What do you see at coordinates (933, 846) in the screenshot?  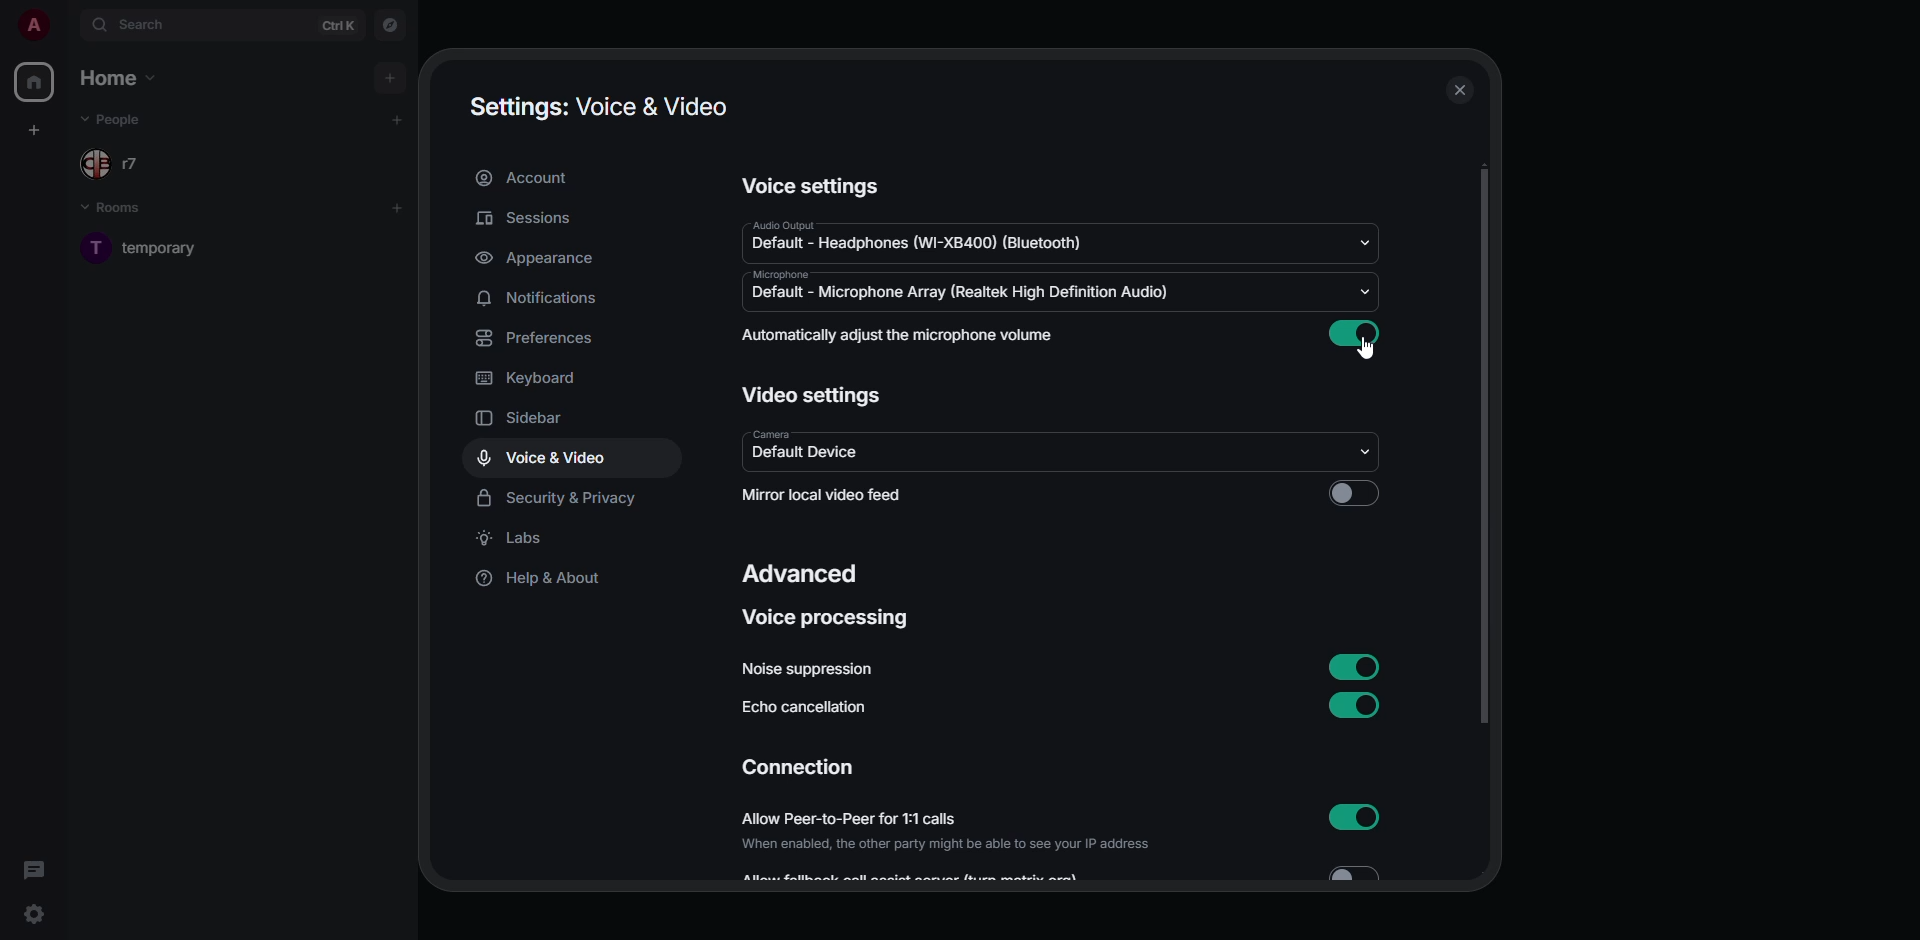 I see `When enabled, the other party might be able to see your IP address` at bounding box center [933, 846].